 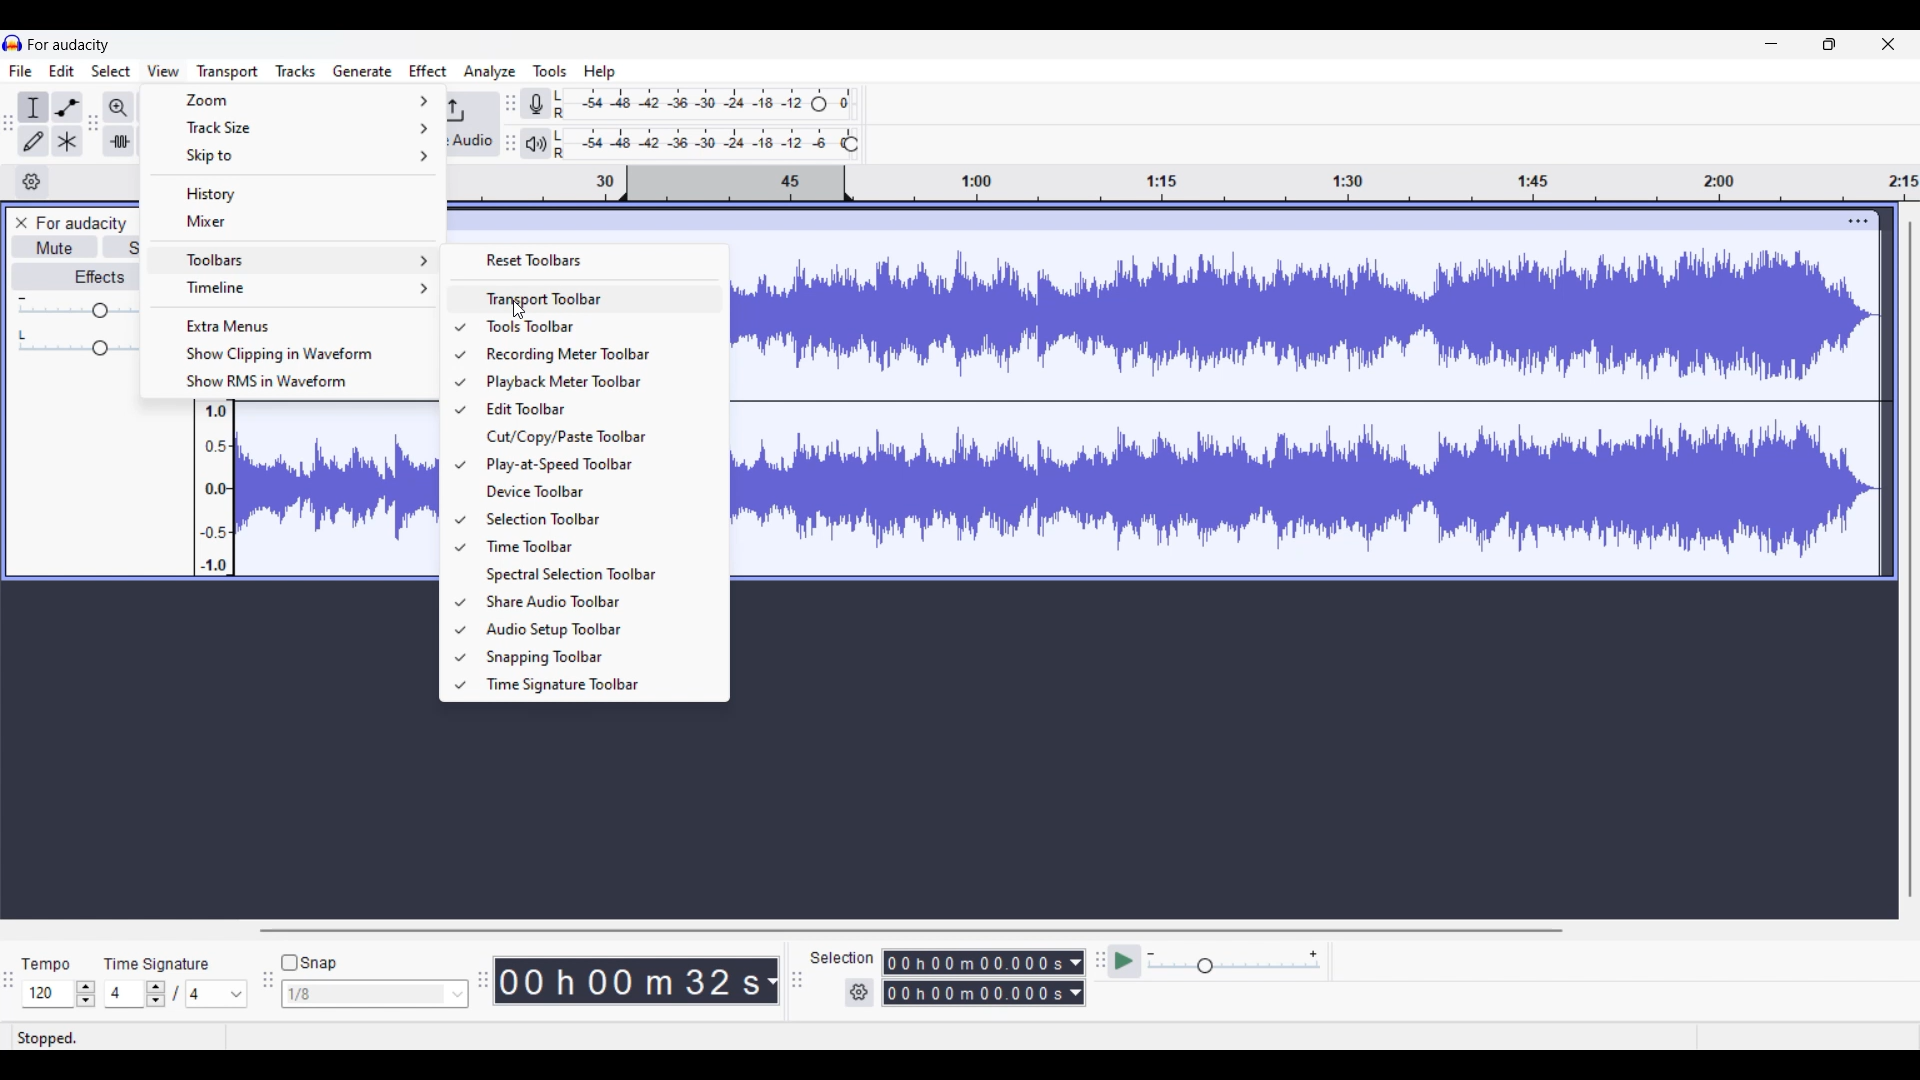 I want to click on Recording meter toolbar, so click(x=594, y=354).